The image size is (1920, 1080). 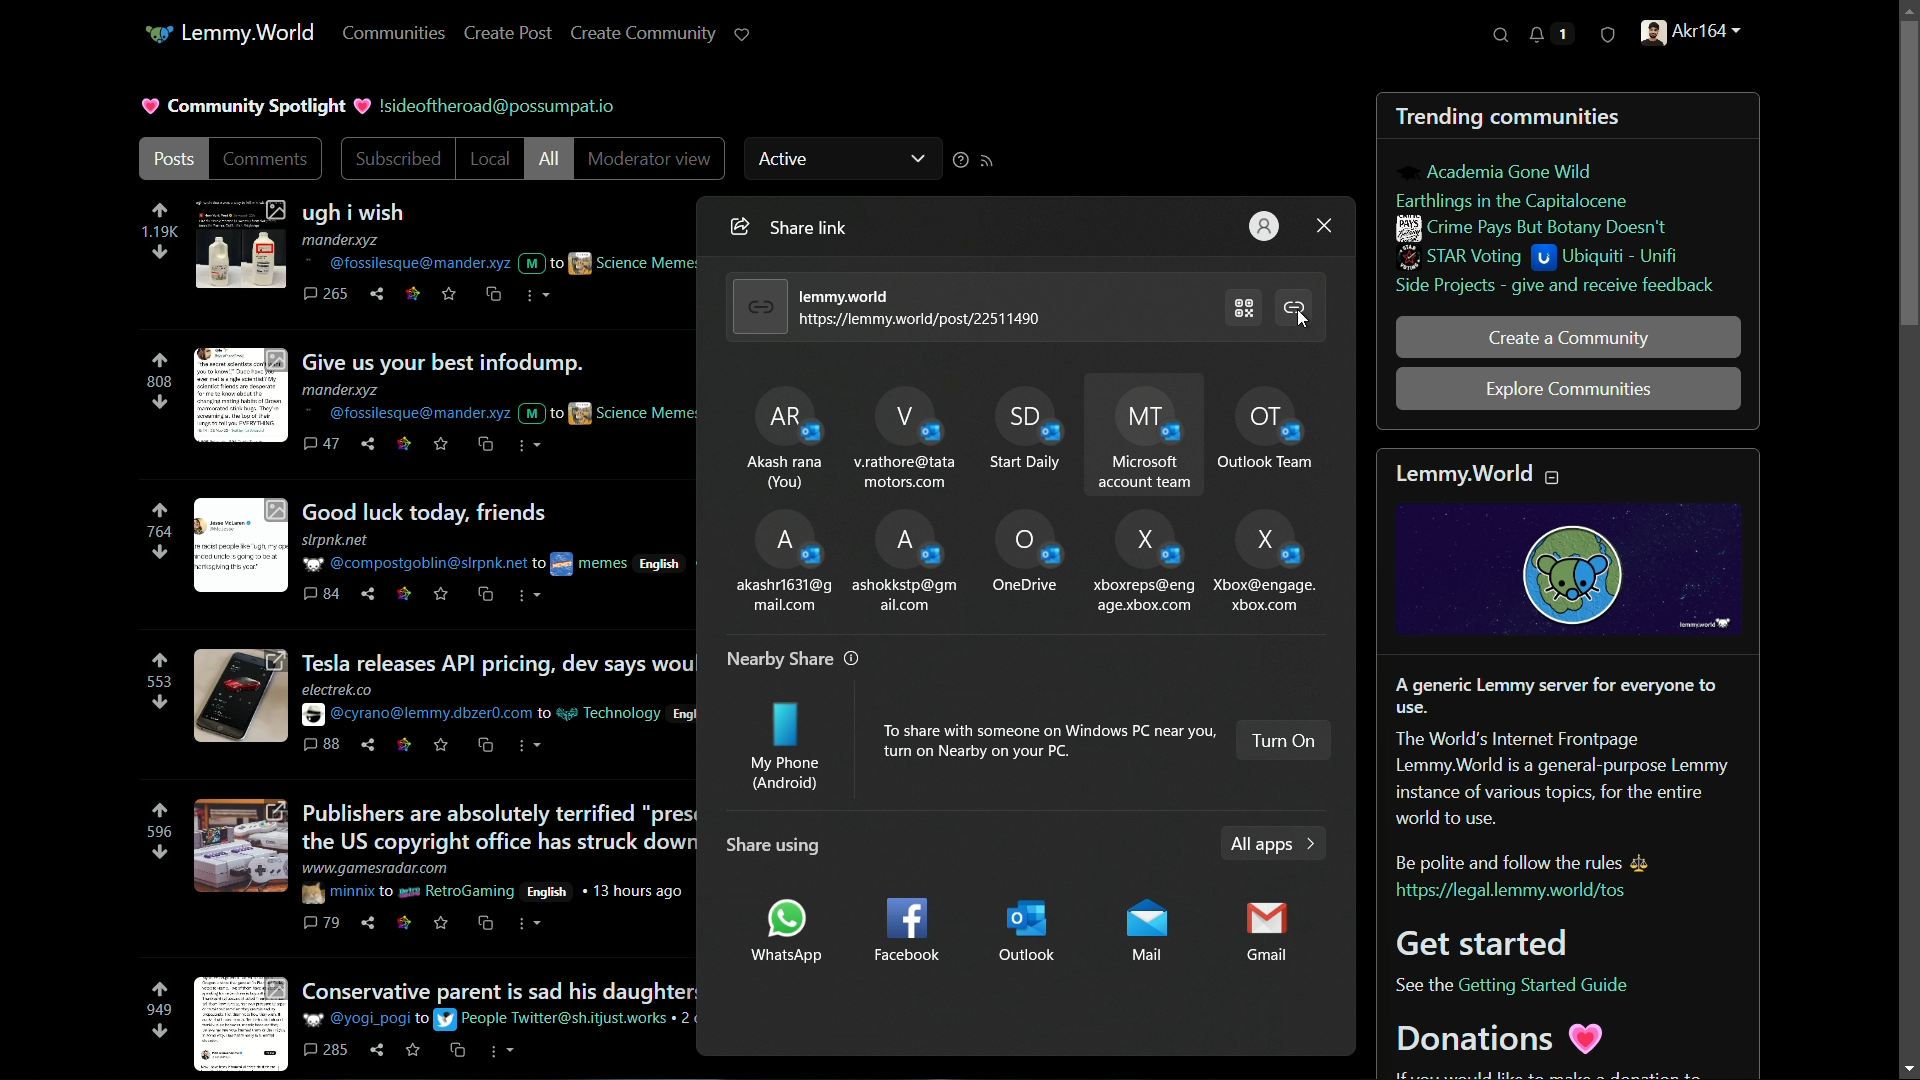 What do you see at coordinates (645, 34) in the screenshot?
I see `create community` at bounding box center [645, 34].